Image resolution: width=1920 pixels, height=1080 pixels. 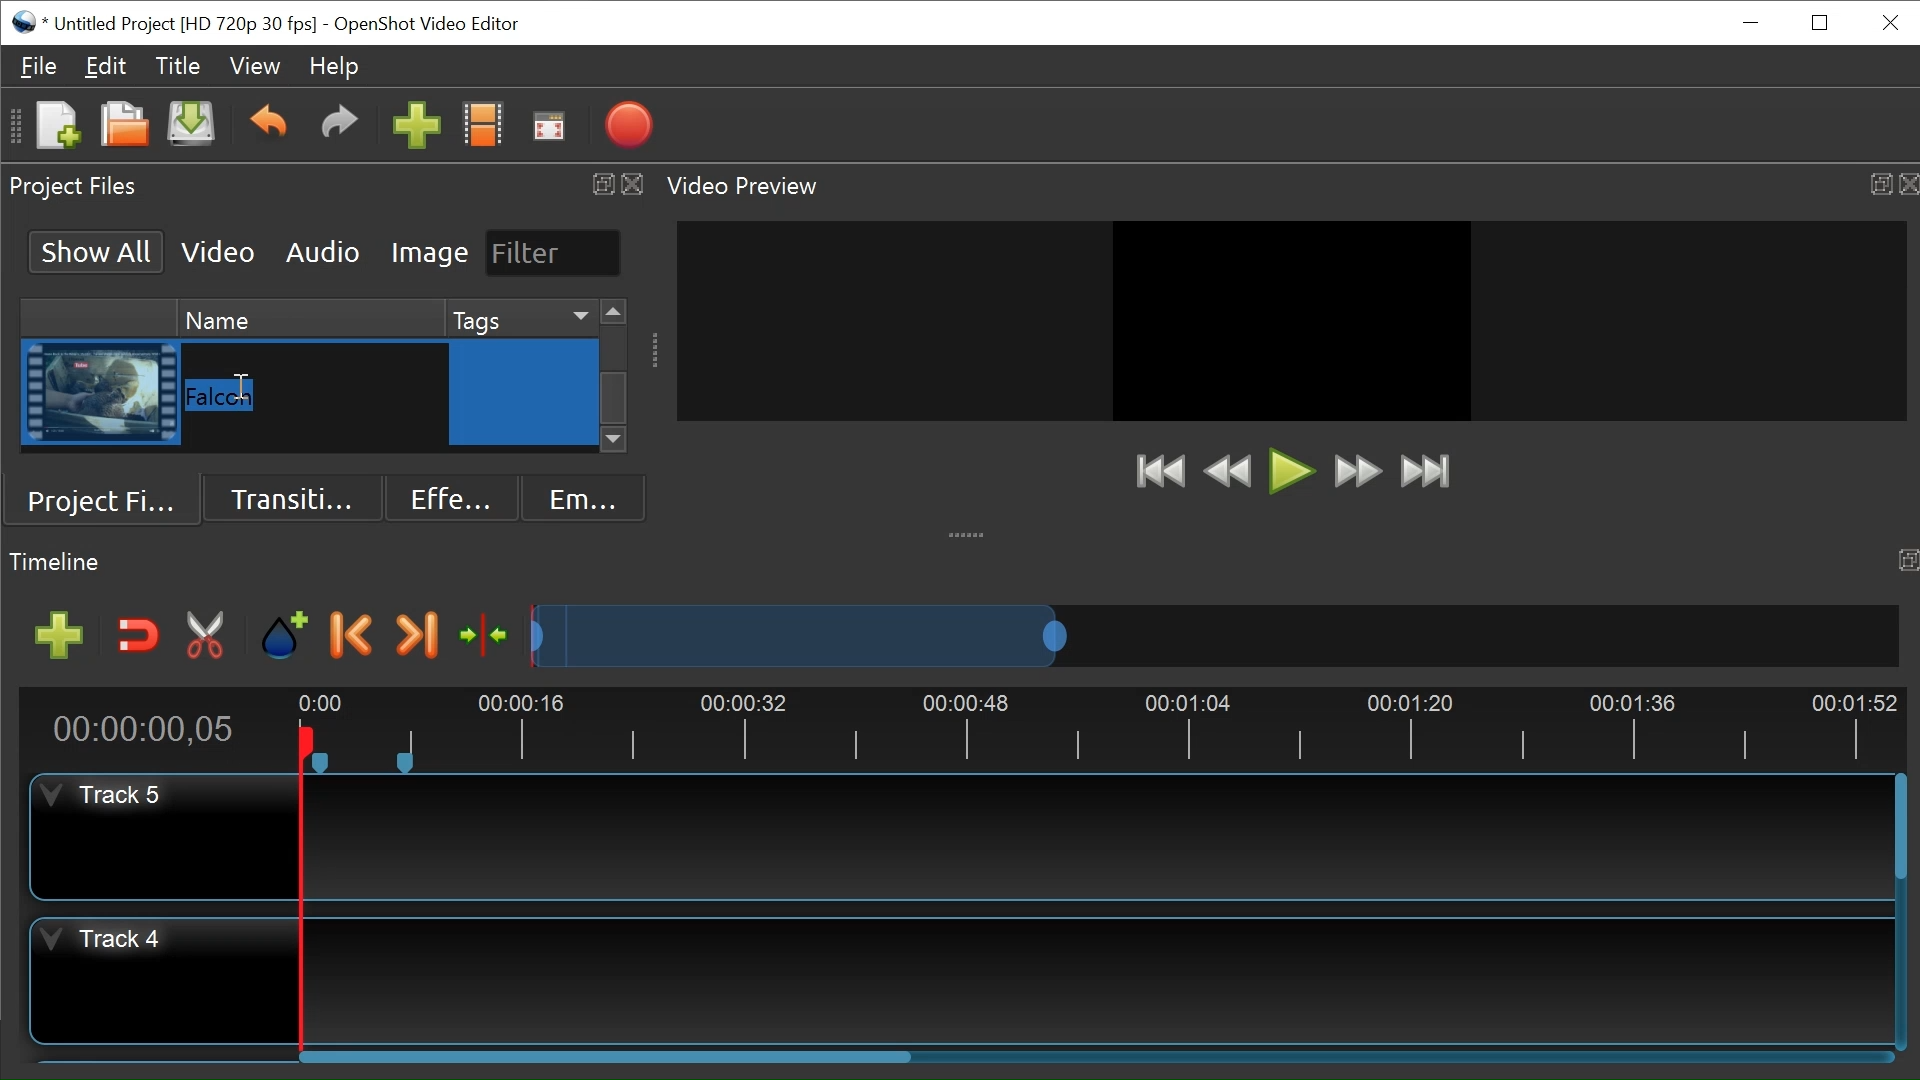 I want to click on Vertical Scroll bar, so click(x=1898, y=829).